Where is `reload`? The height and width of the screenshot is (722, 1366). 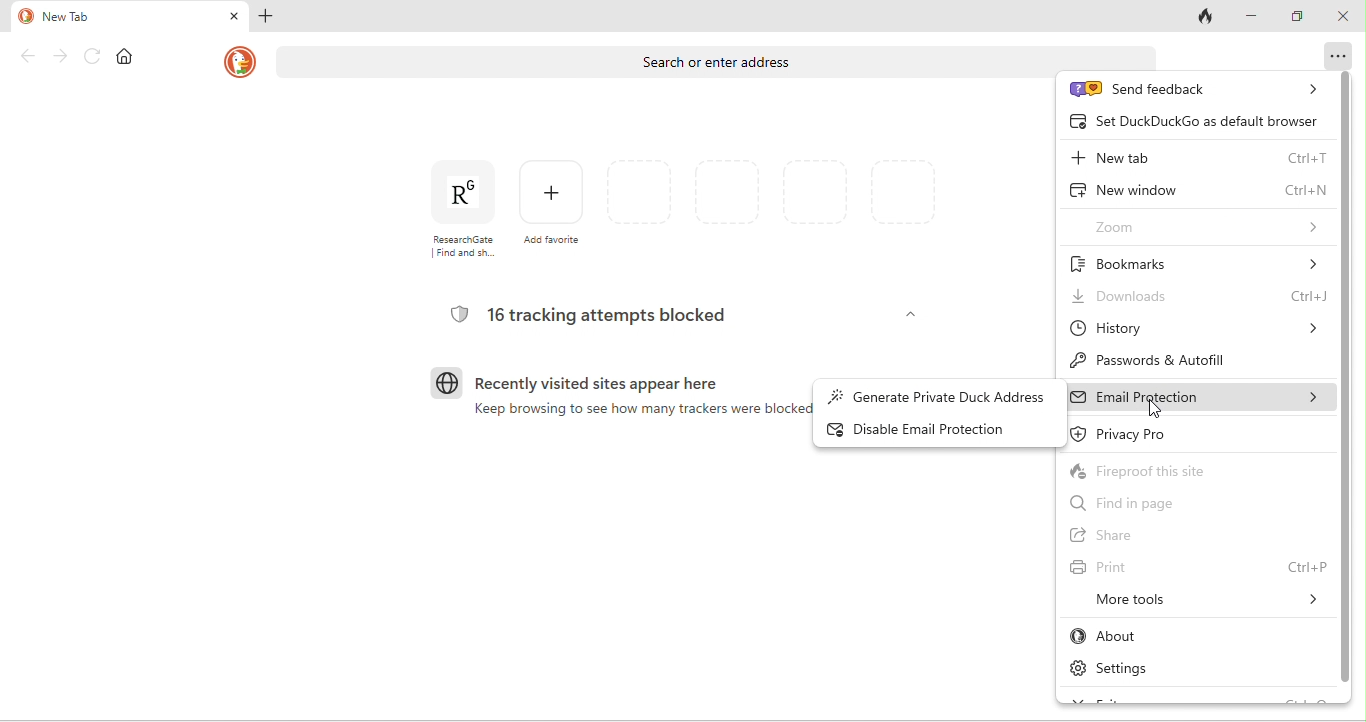 reload is located at coordinates (94, 56).